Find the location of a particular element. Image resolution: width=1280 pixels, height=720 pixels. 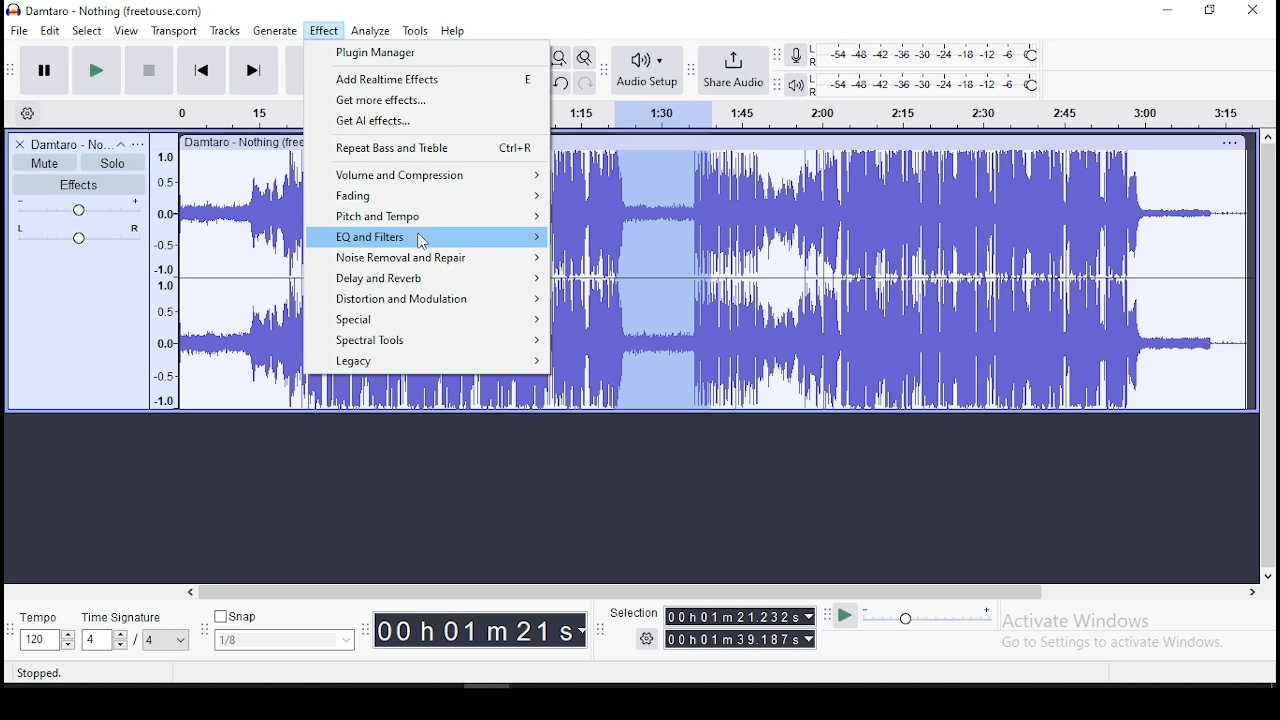

Cursor is located at coordinates (424, 241).